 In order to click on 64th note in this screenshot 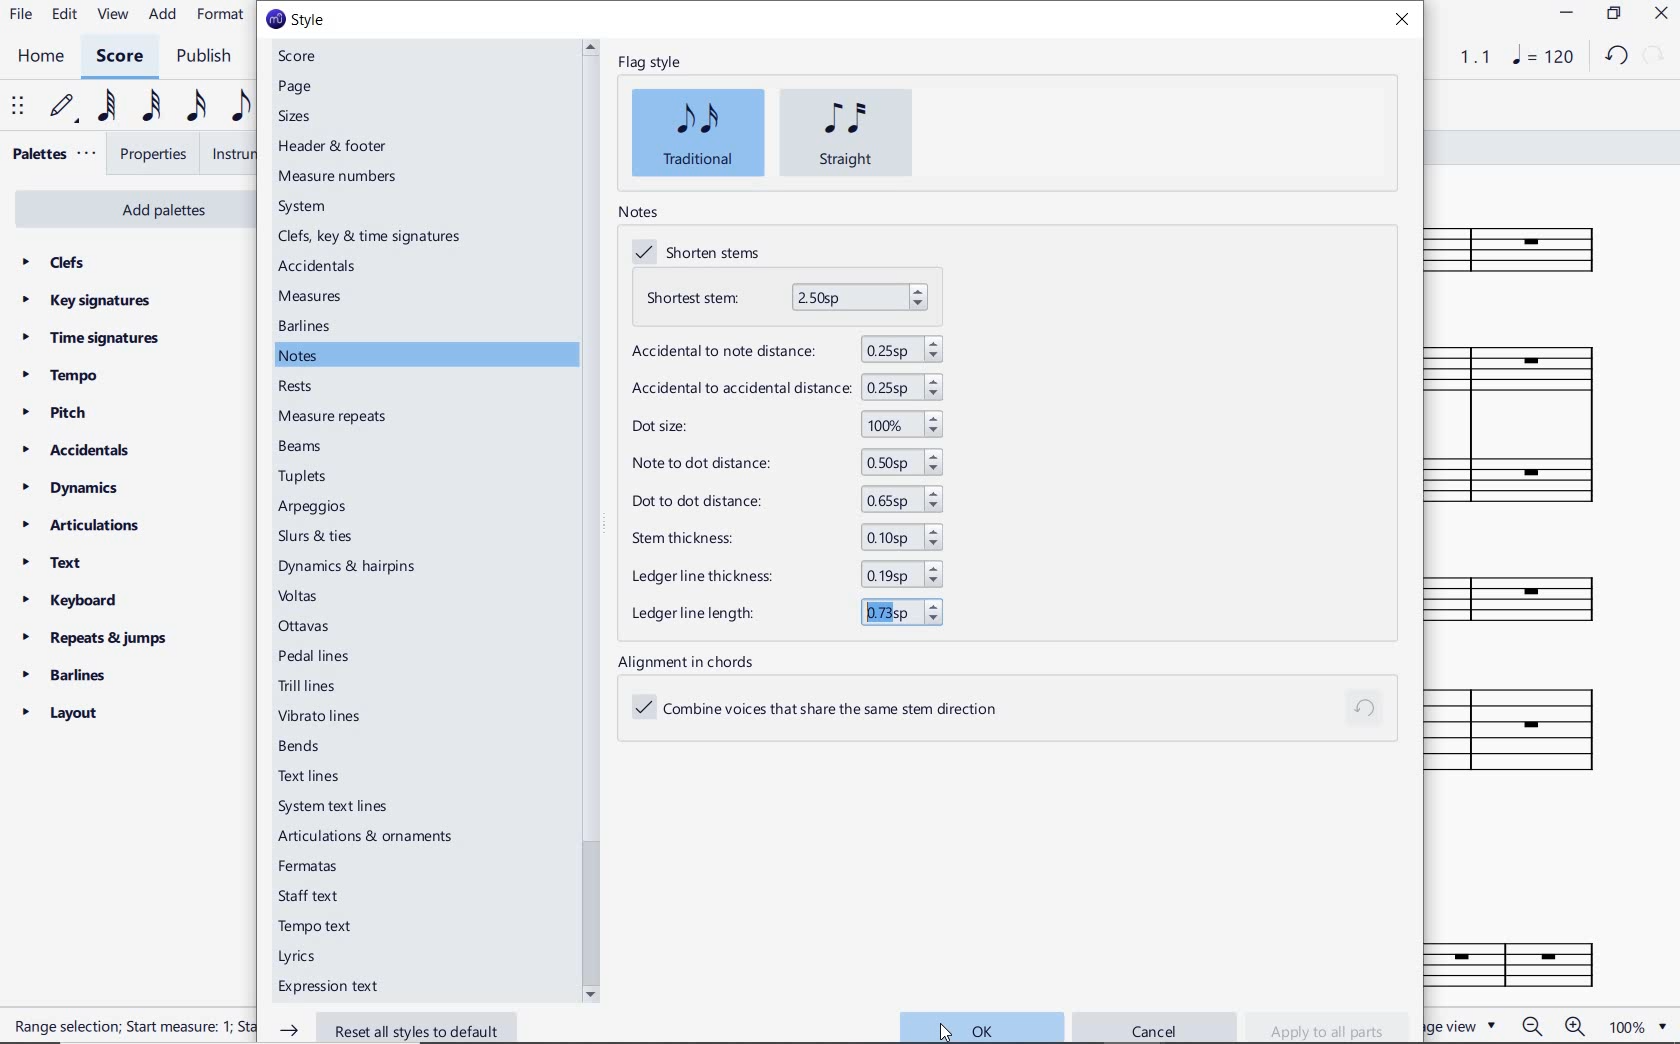, I will do `click(110, 106)`.